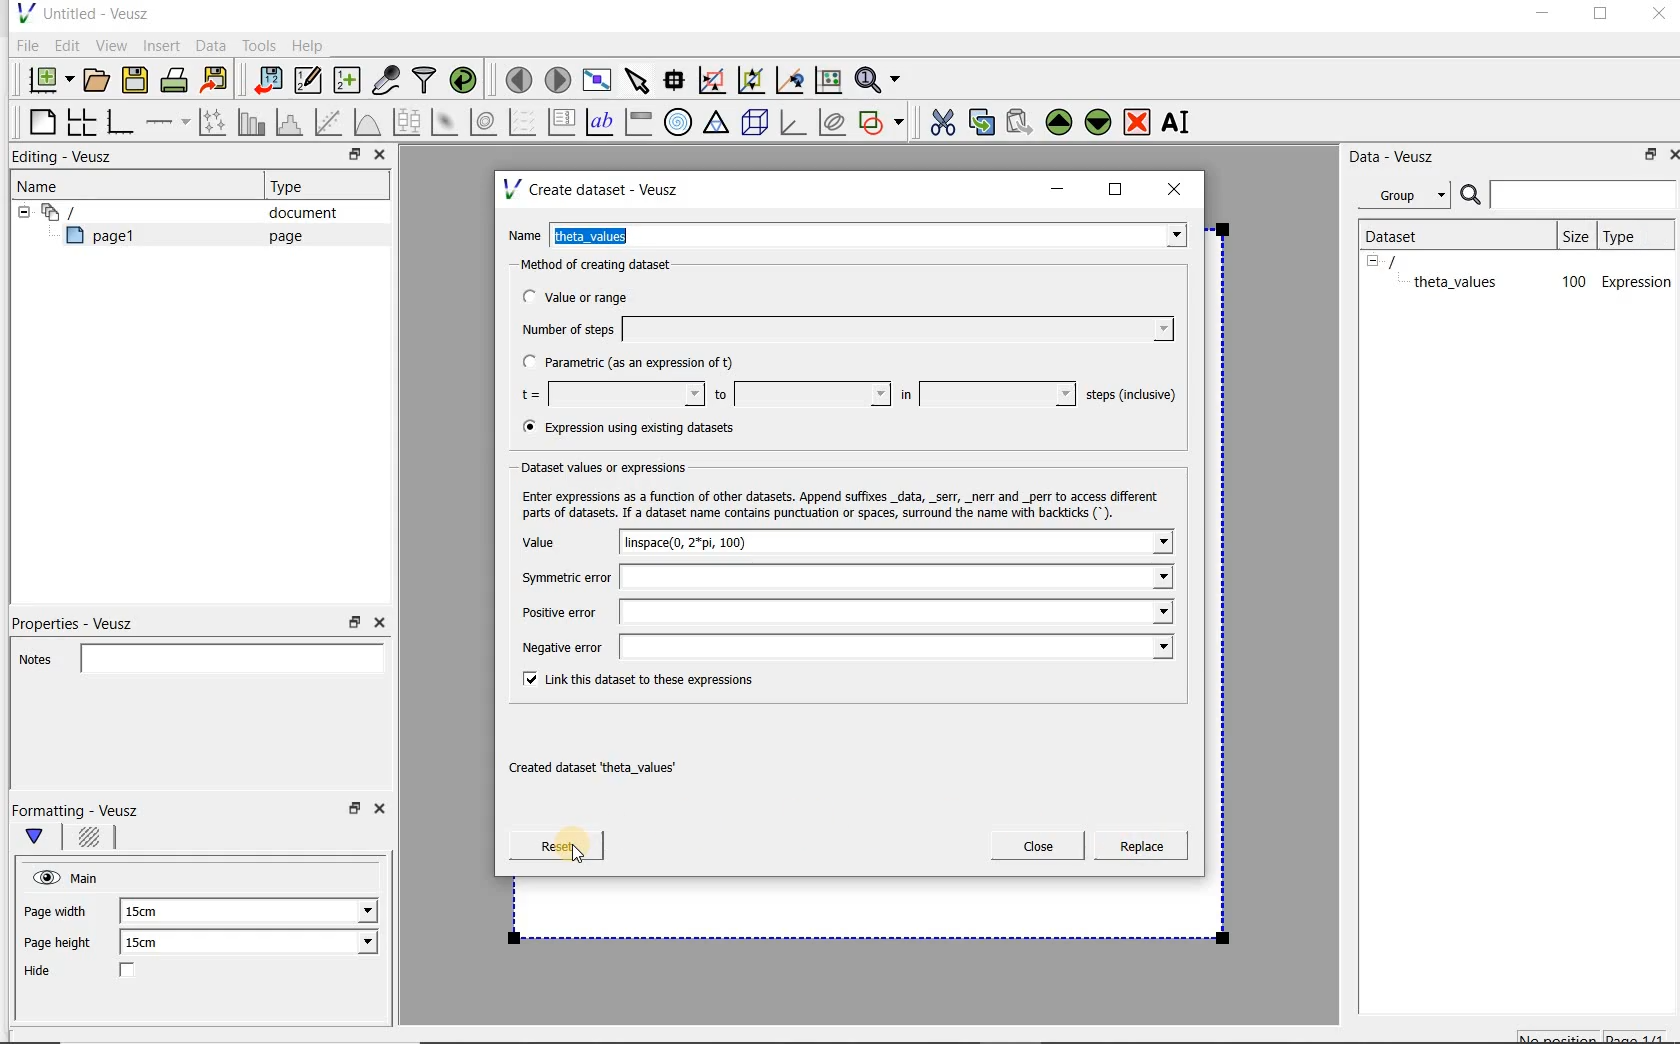 This screenshot has width=1680, height=1044. Describe the element at coordinates (310, 45) in the screenshot. I see `Help` at that location.